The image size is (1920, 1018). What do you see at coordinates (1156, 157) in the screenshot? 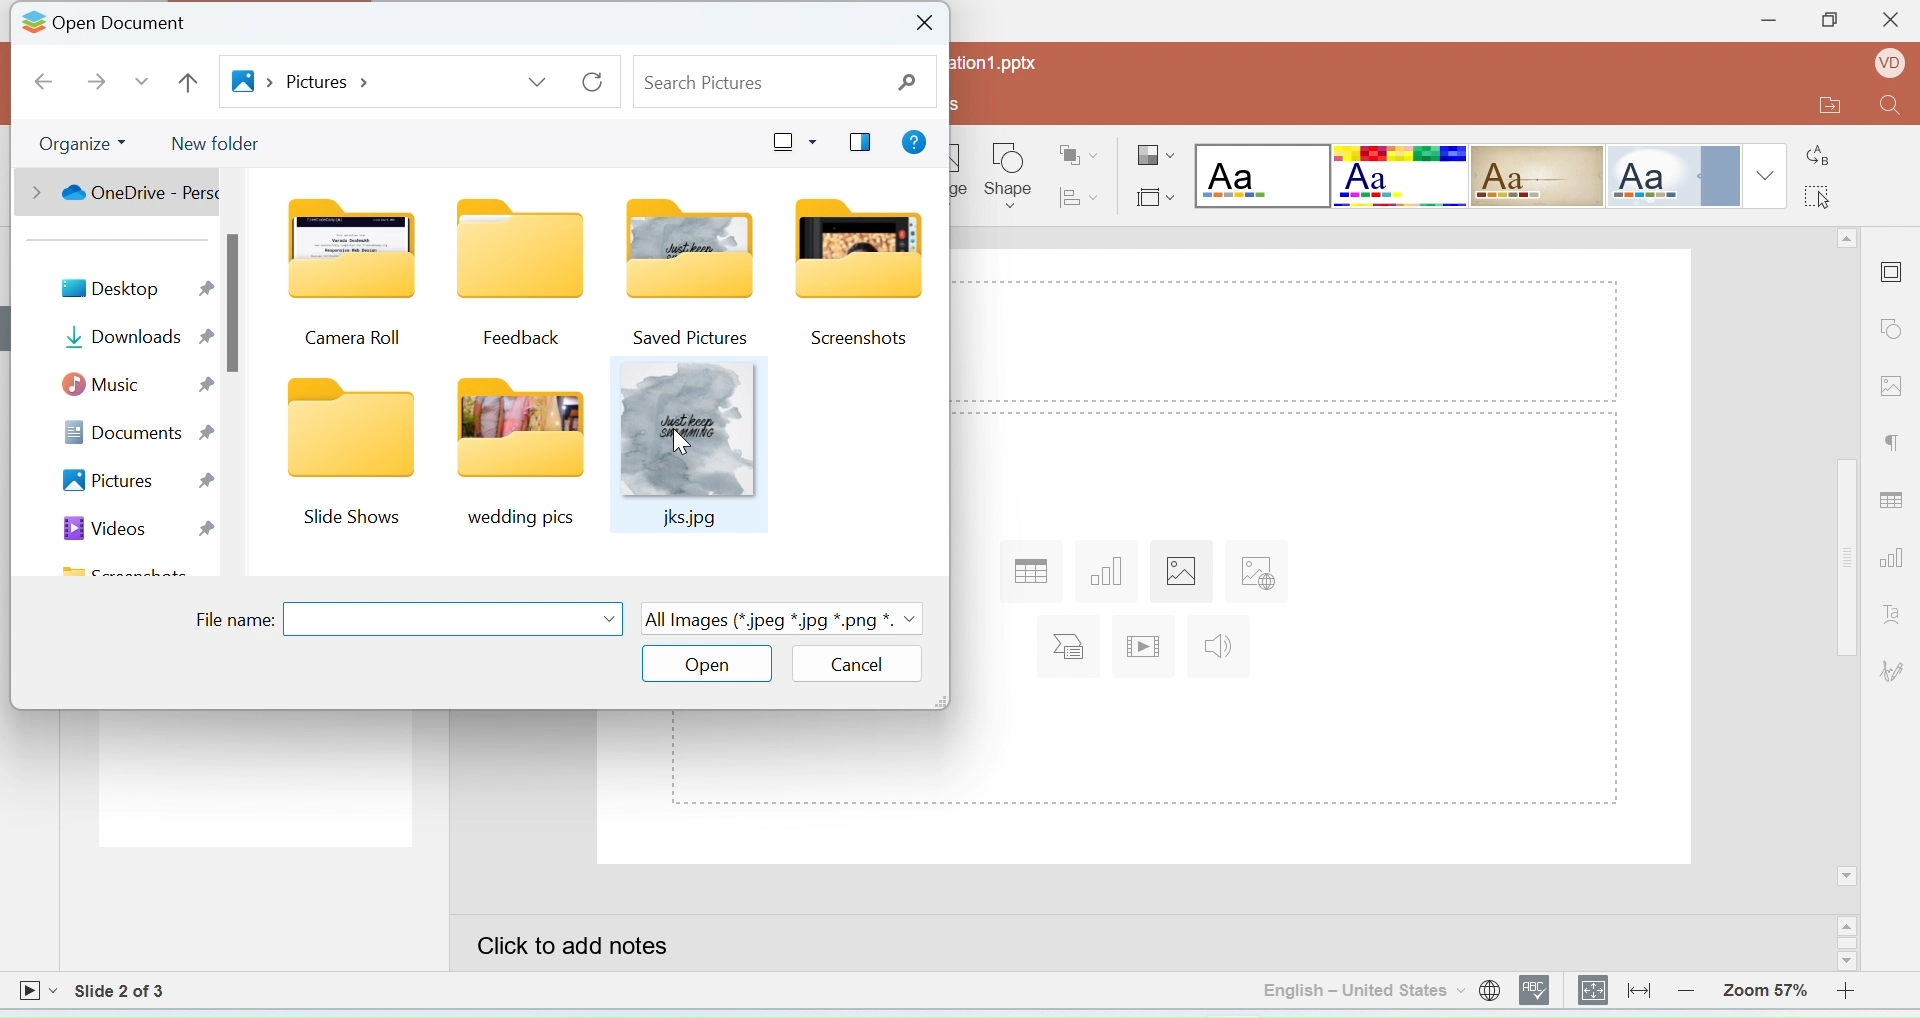
I see `Change color theme` at bounding box center [1156, 157].